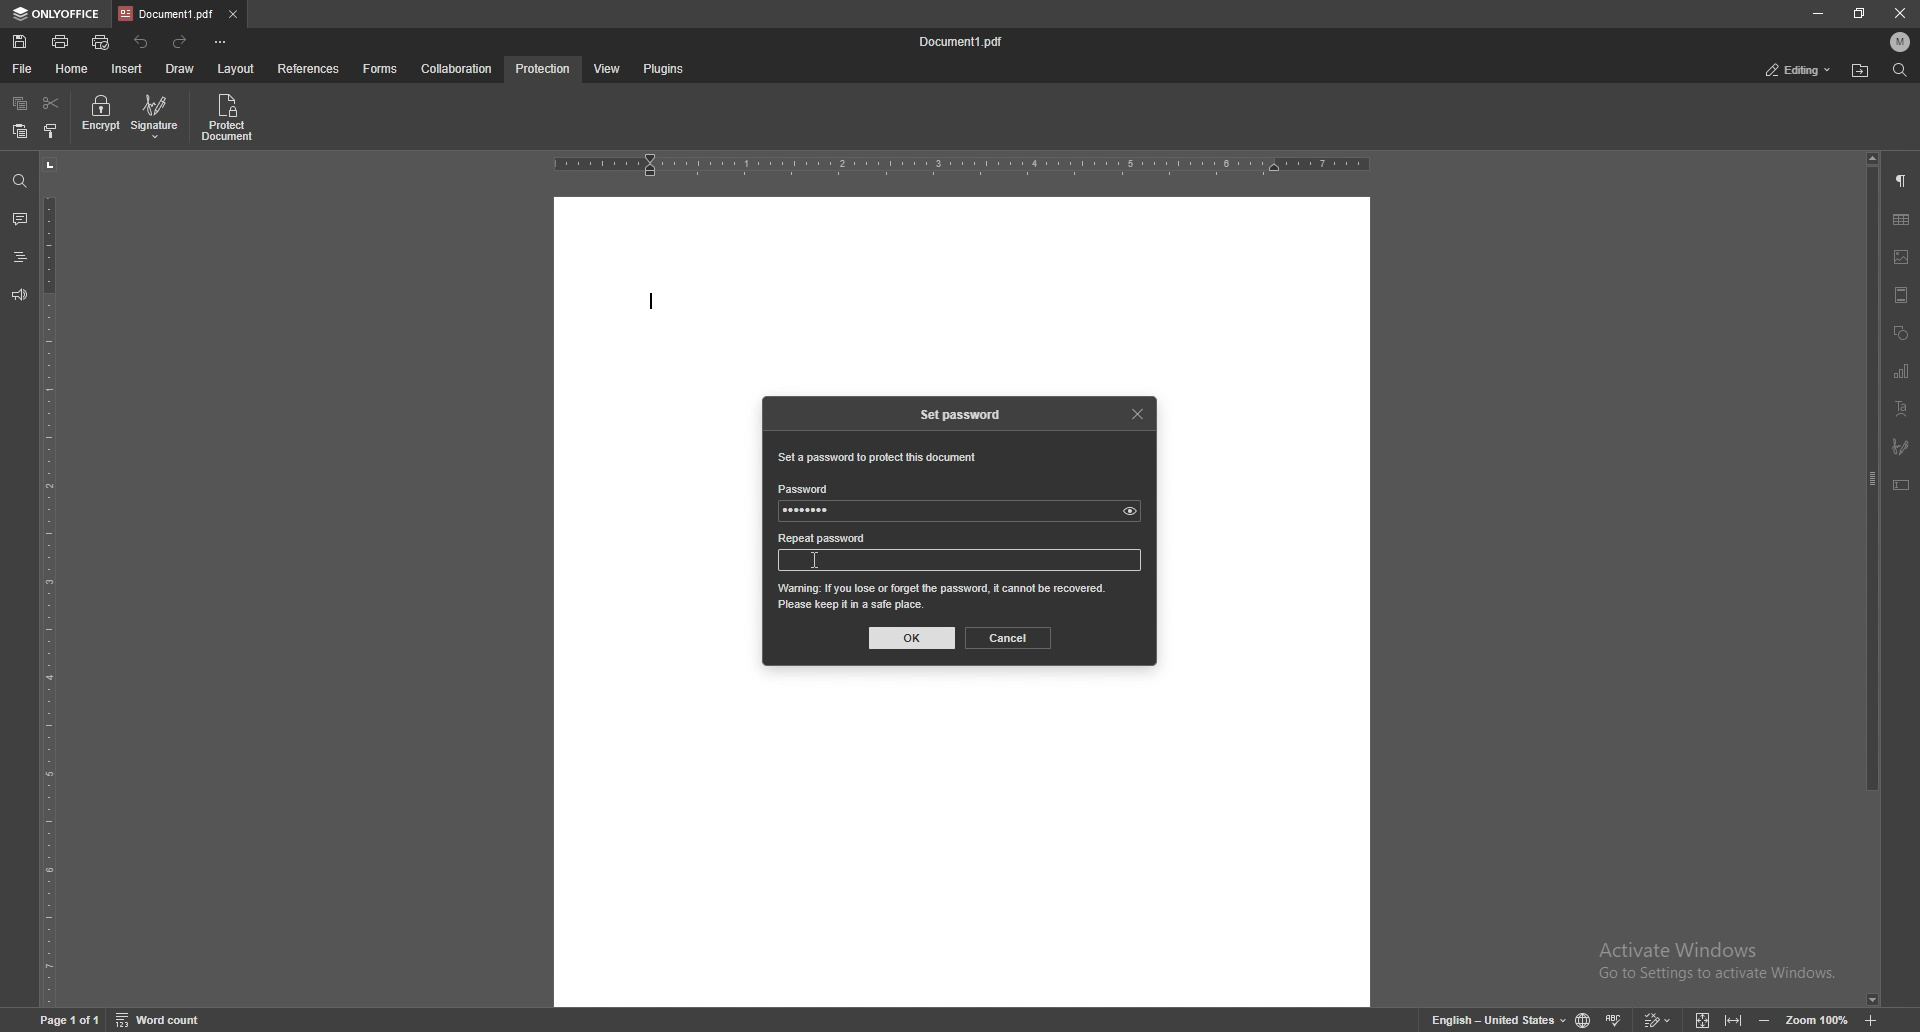  Describe the element at coordinates (381, 69) in the screenshot. I see `forms` at that location.